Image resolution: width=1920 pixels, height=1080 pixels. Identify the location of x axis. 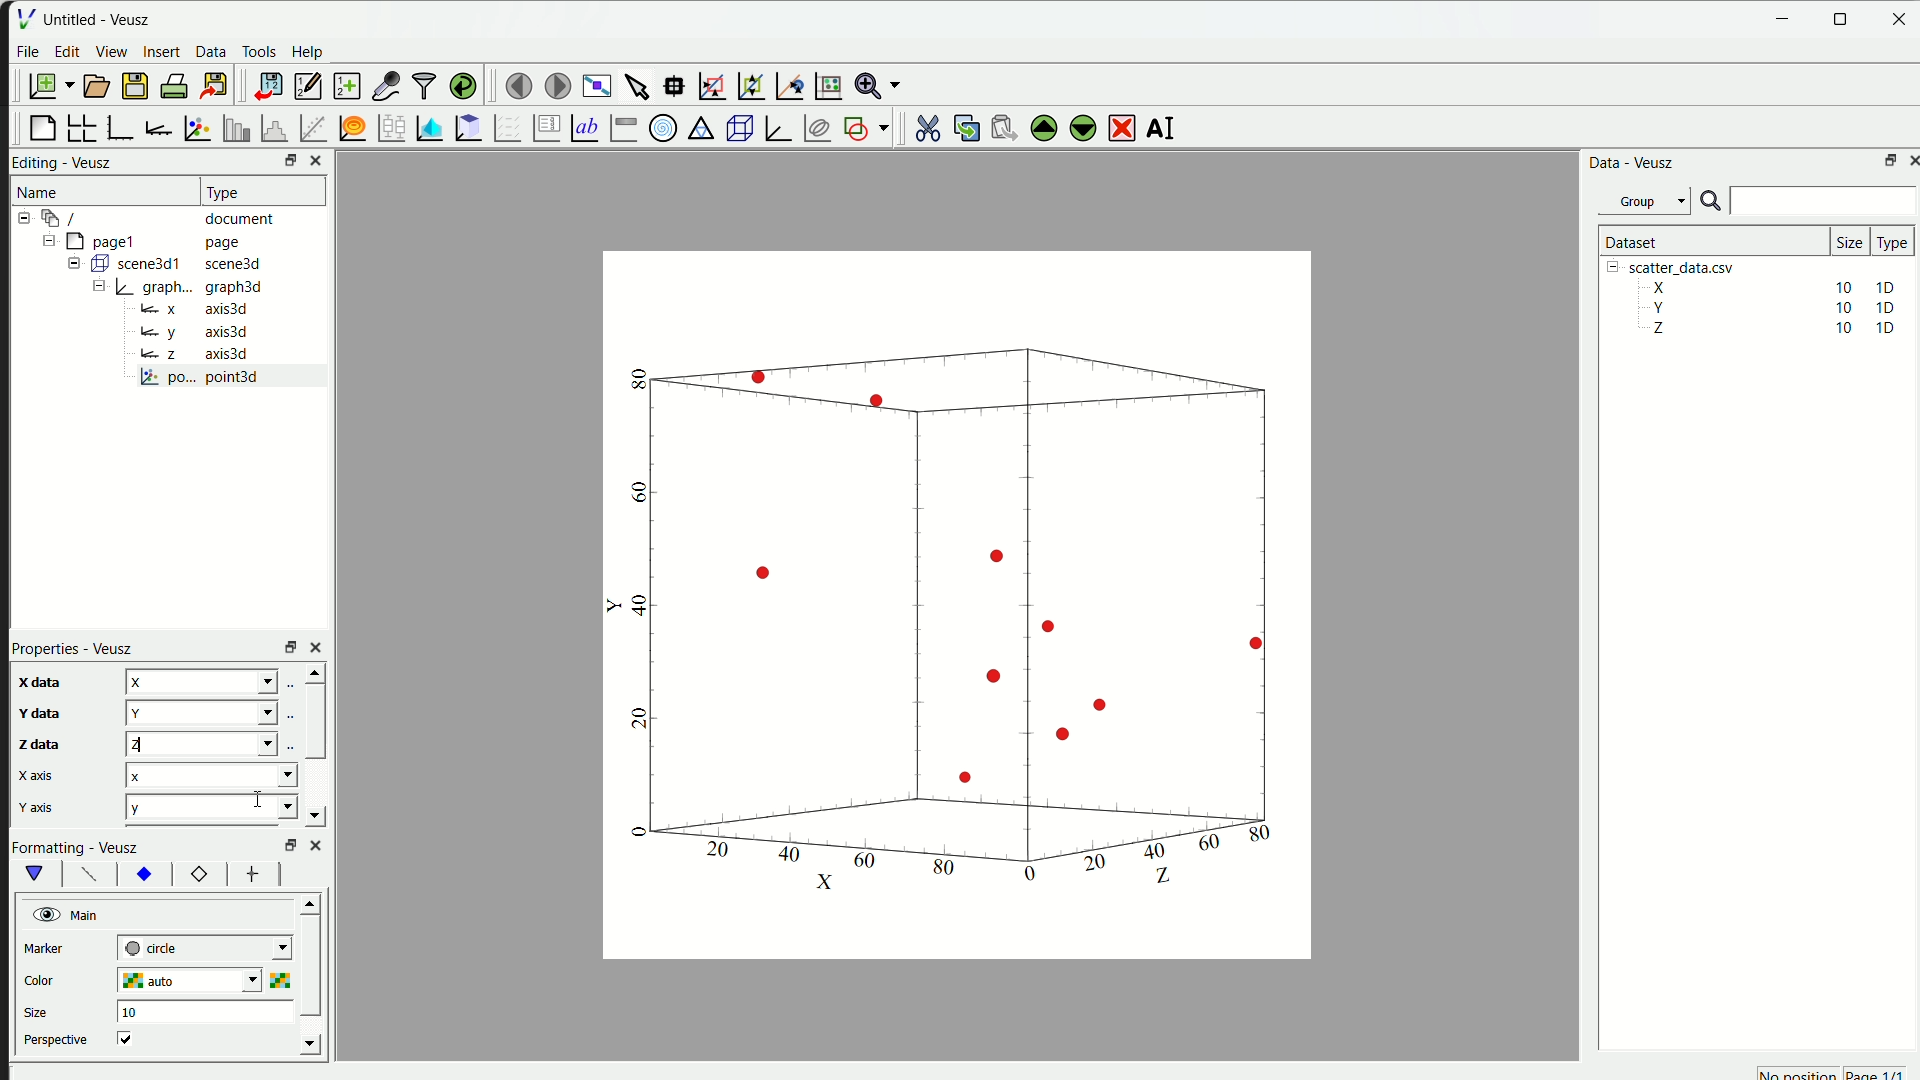
(37, 775).